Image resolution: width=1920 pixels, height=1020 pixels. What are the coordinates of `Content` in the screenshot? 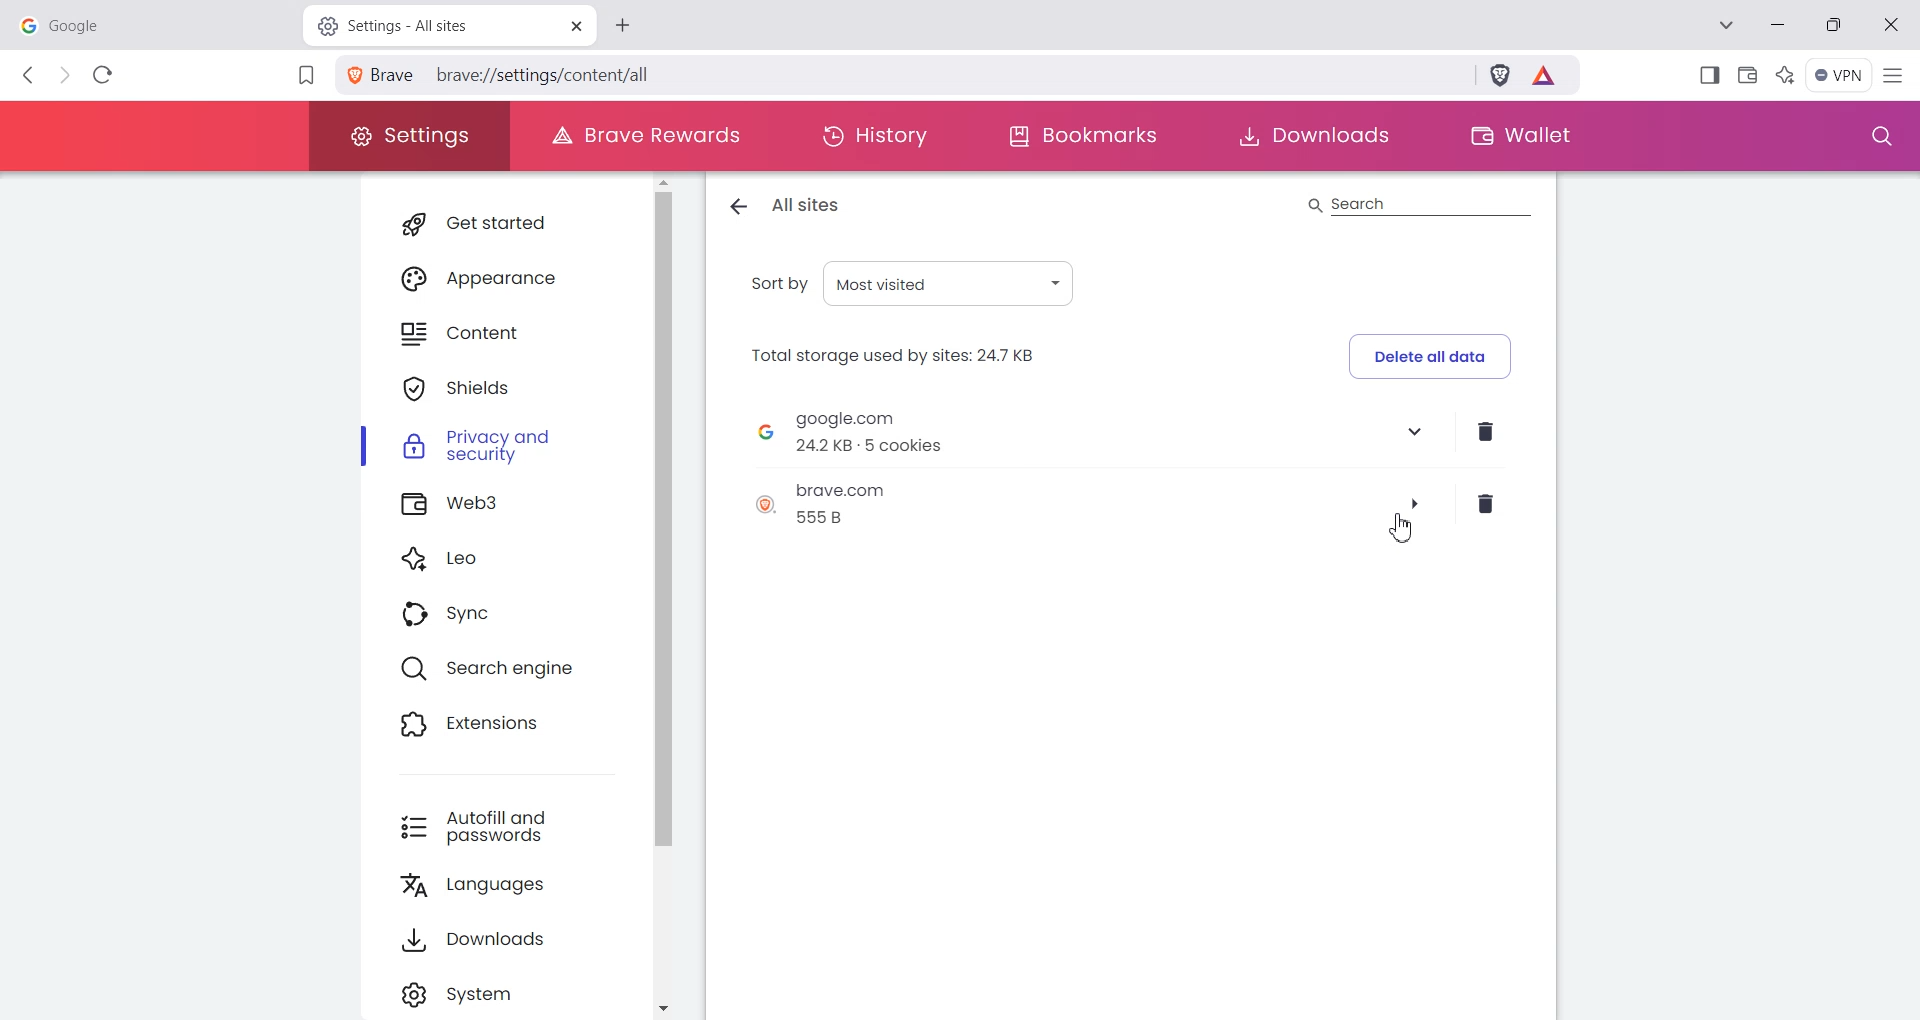 It's located at (493, 334).